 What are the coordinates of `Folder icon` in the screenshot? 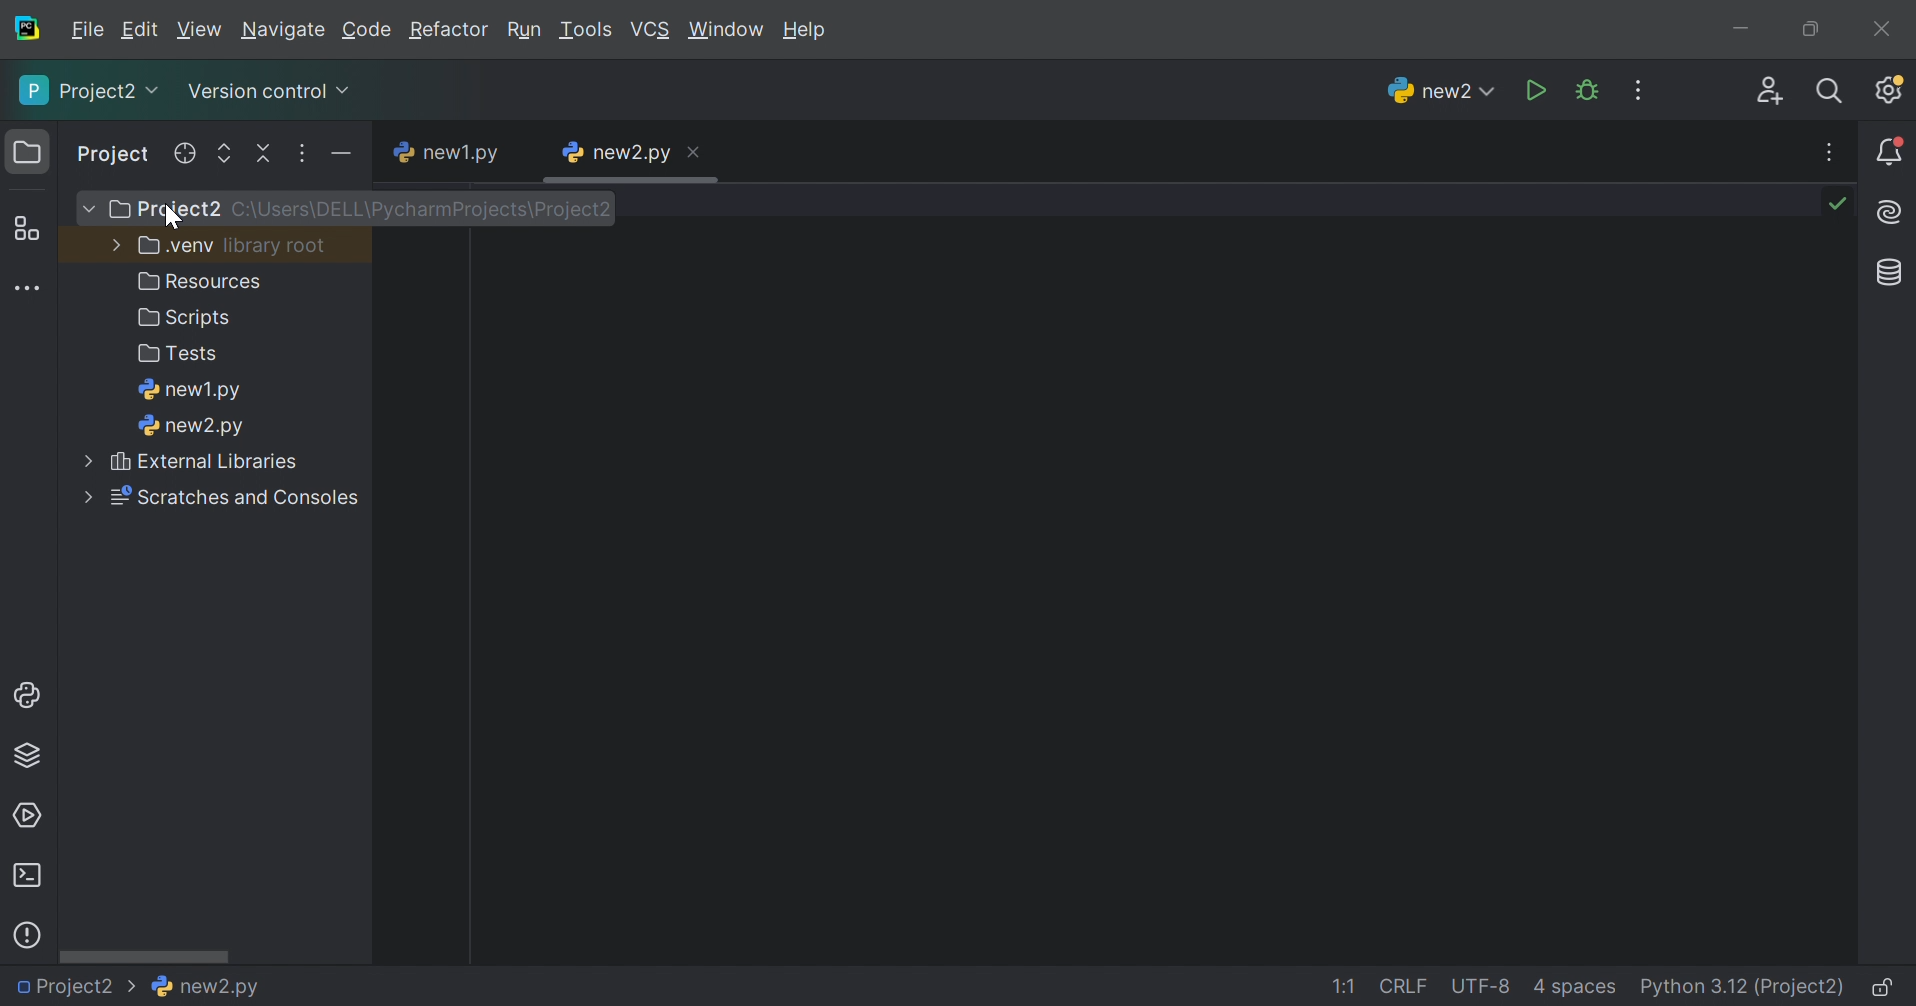 It's located at (23, 149).